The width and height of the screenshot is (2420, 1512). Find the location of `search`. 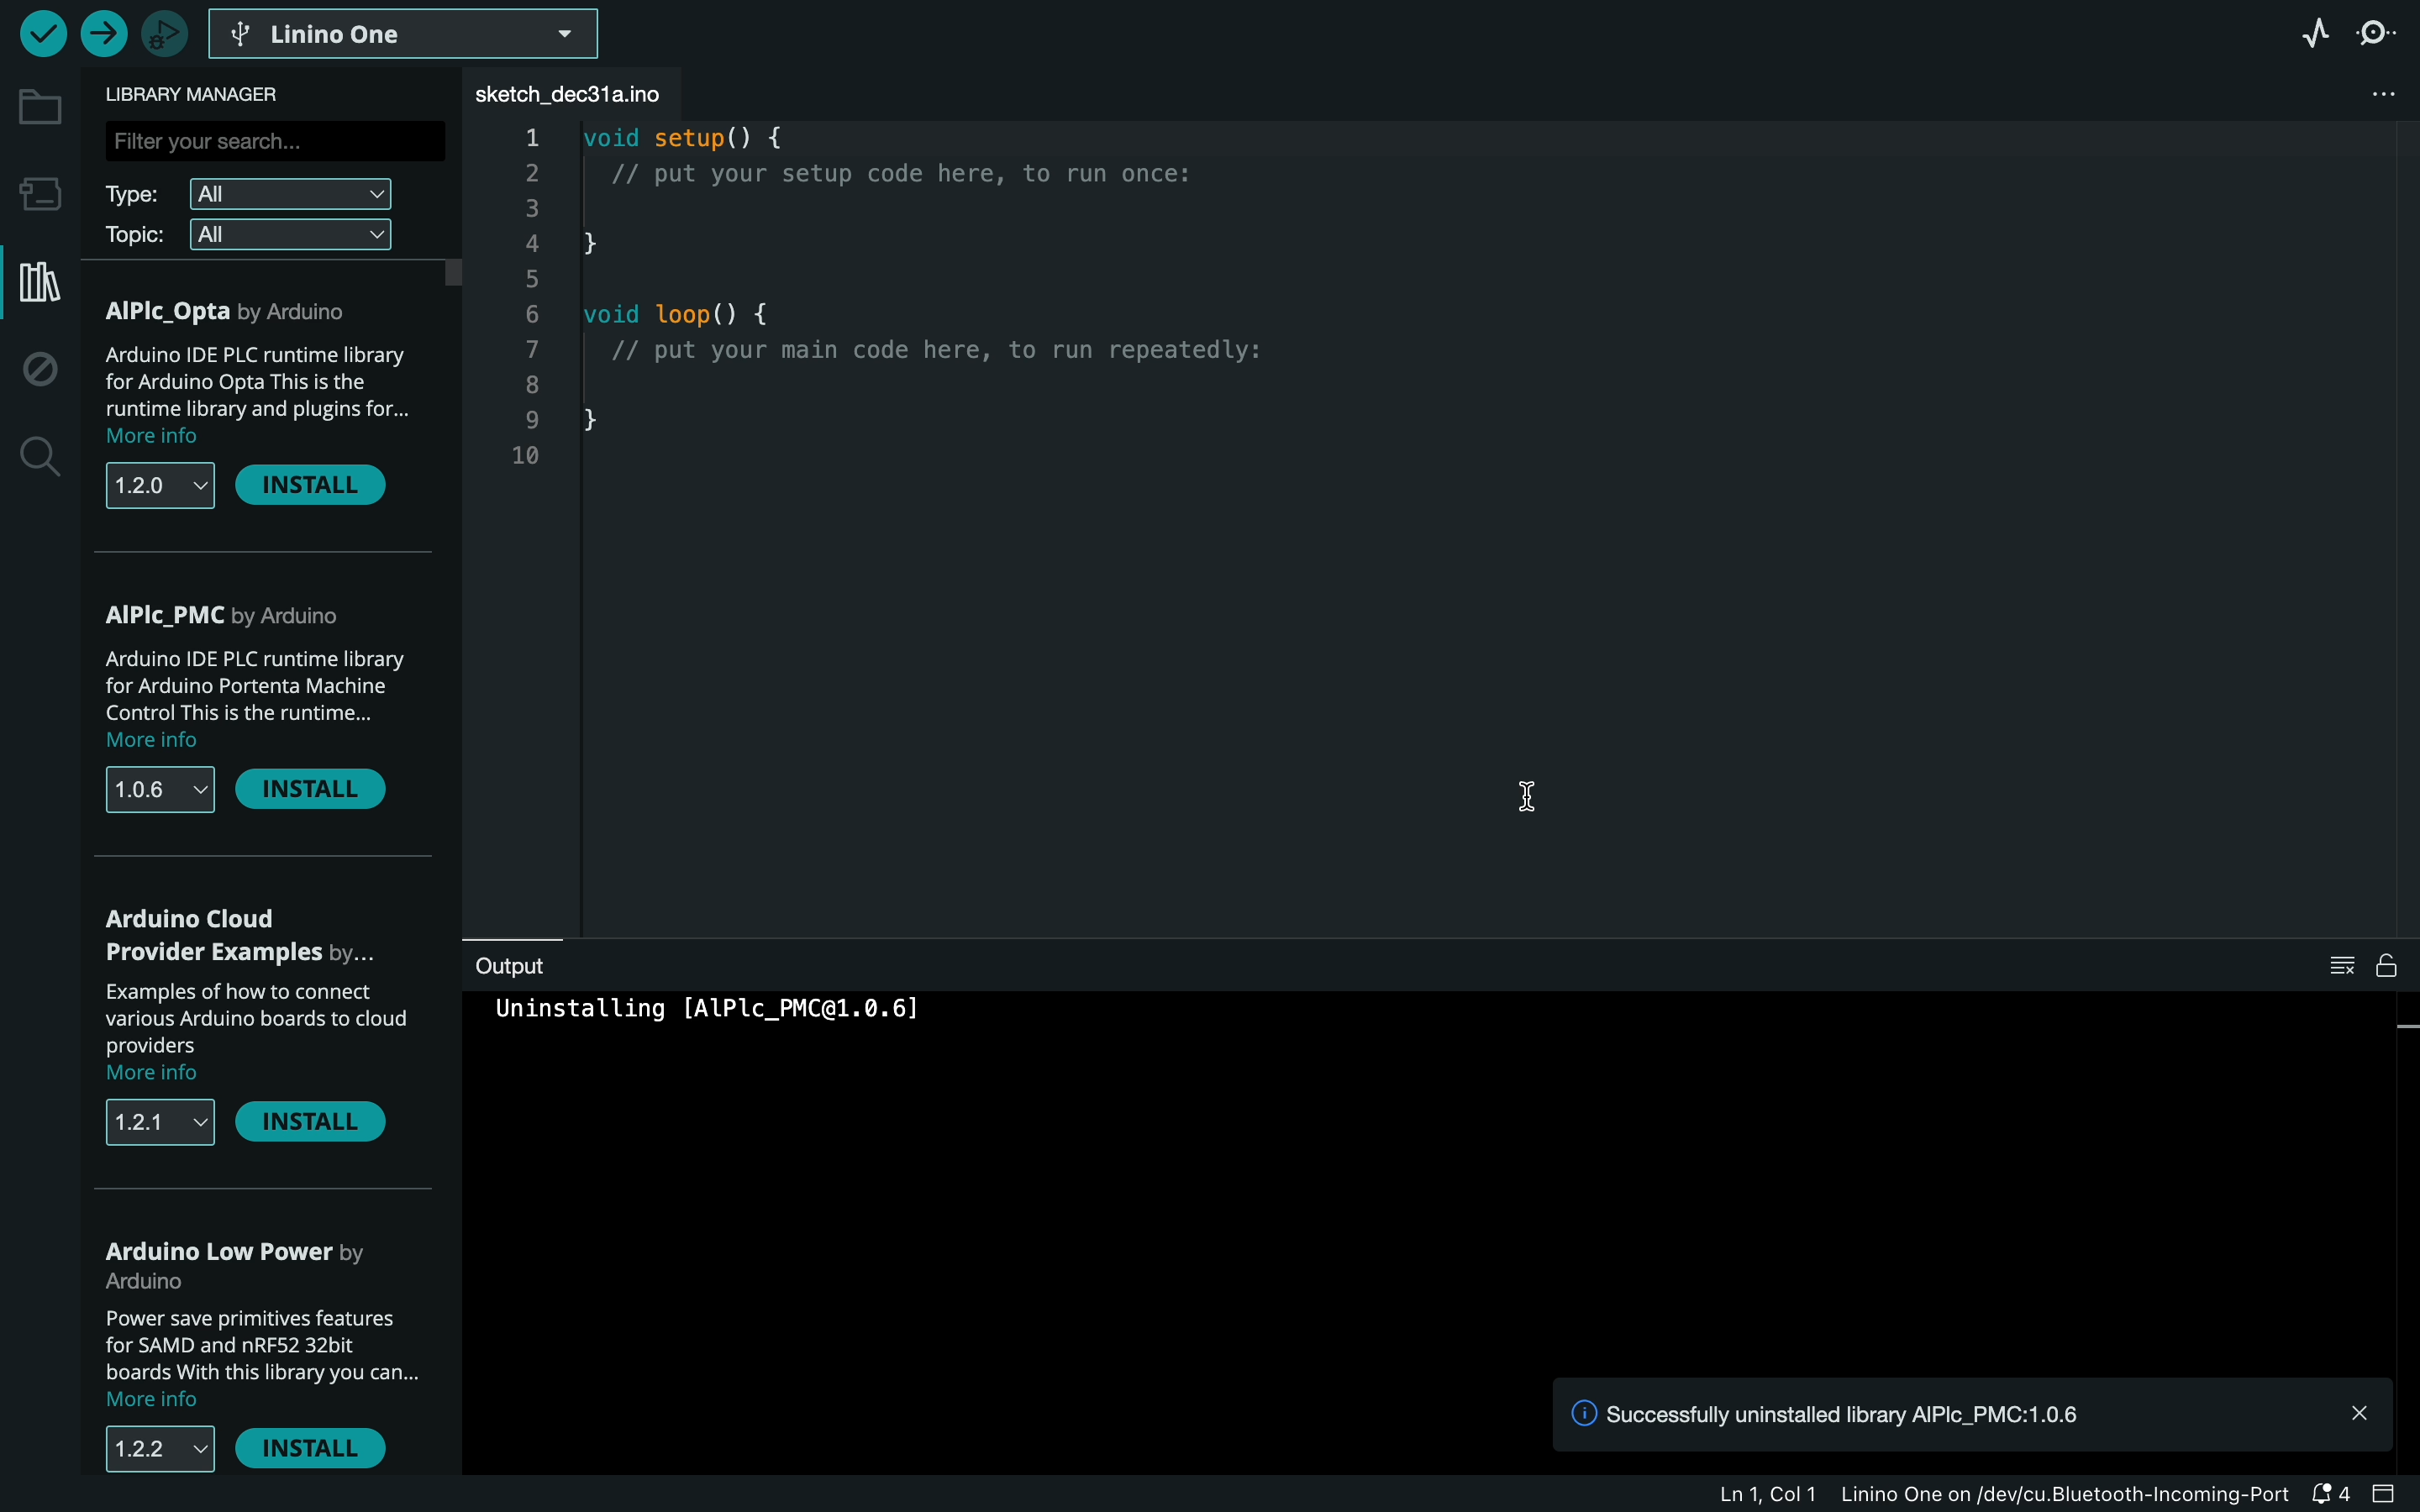

search is located at coordinates (34, 456).